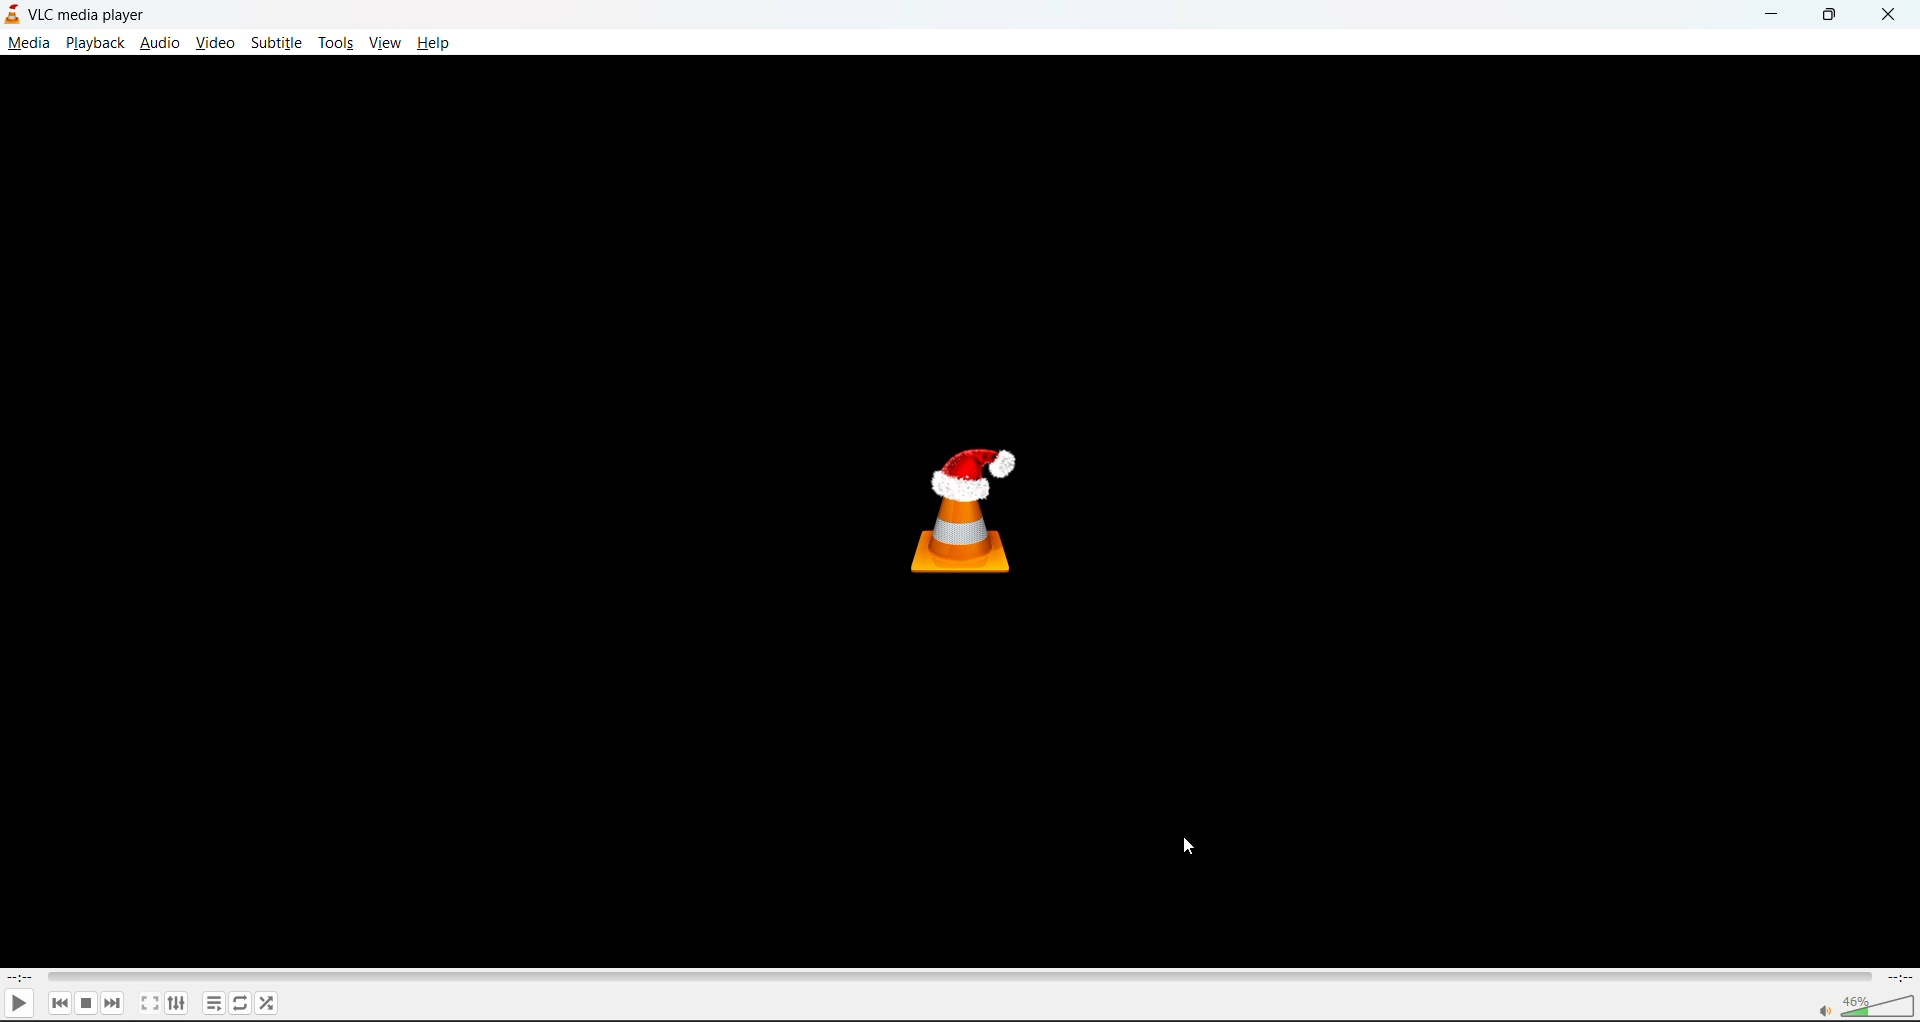  Describe the element at coordinates (275, 42) in the screenshot. I see `suntitle` at that location.